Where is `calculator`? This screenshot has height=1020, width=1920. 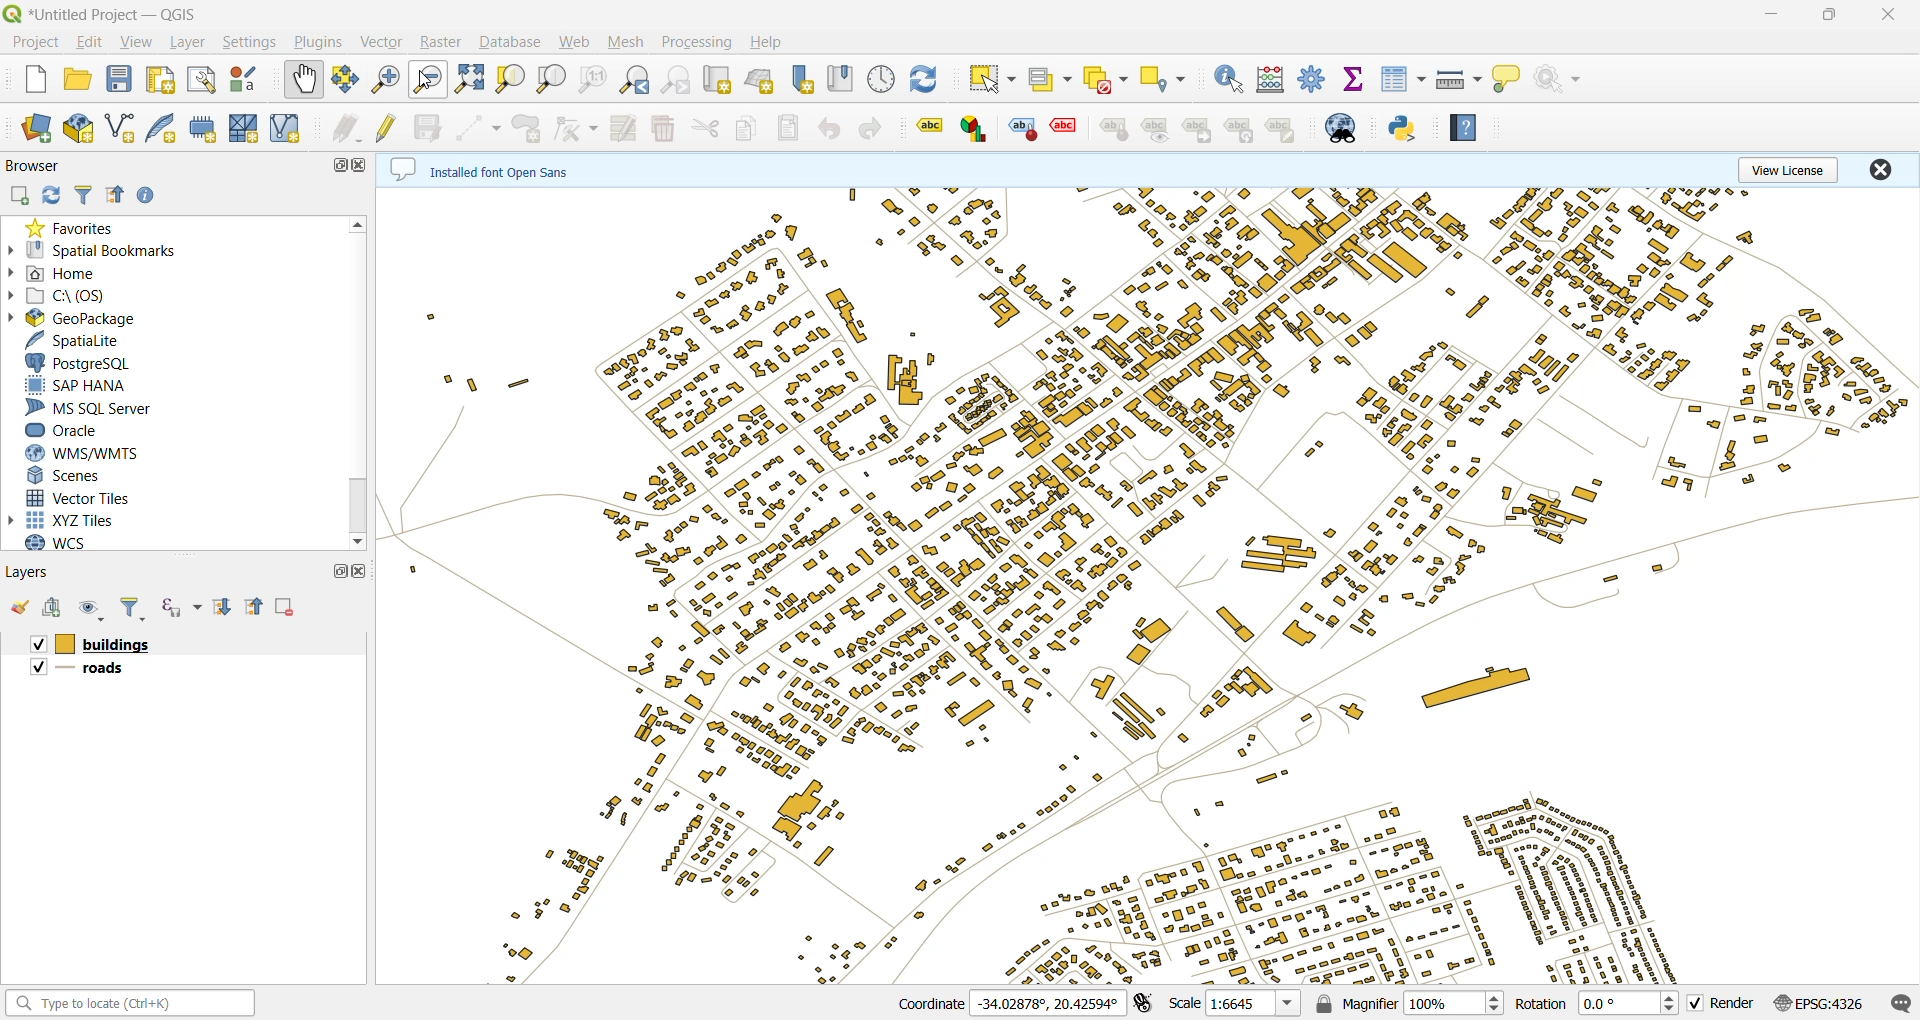
calculator is located at coordinates (1273, 79).